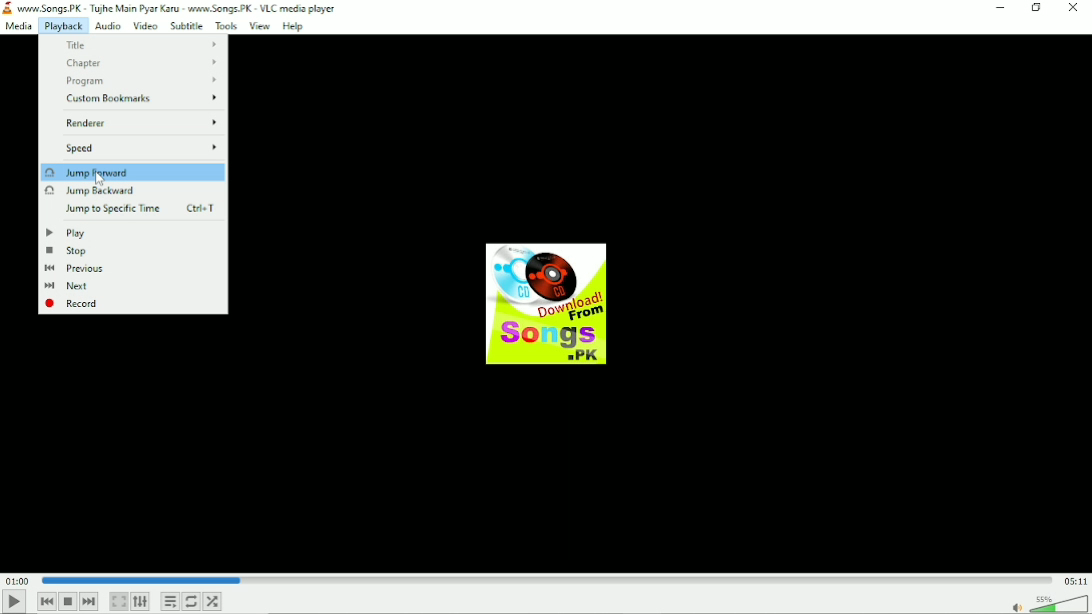 The image size is (1092, 614). Describe the element at coordinates (66, 234) in the screenshot. I see `Play` at that location.